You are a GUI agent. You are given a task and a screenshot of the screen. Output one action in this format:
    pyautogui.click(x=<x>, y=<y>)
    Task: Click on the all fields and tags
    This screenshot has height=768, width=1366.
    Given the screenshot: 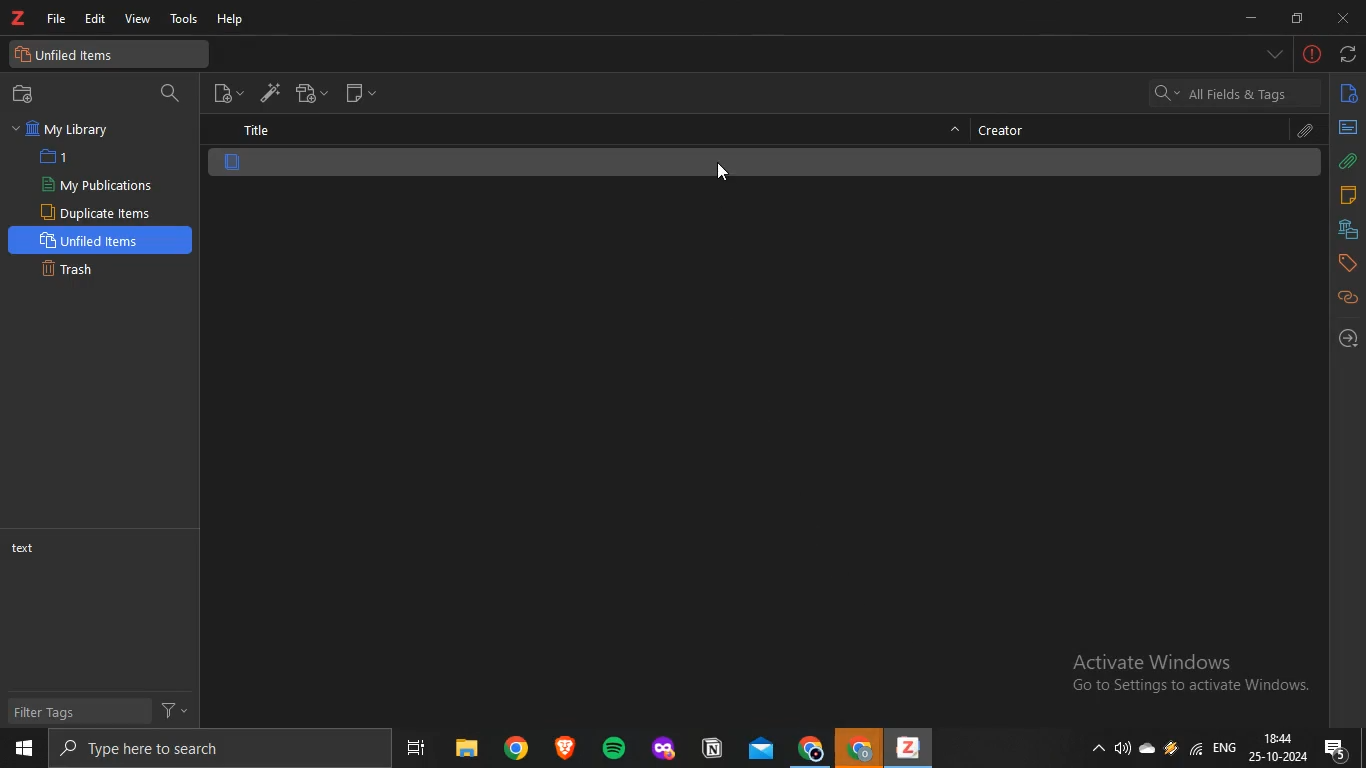 What is the action you would take?
    pyautogui.click(x=1233, y=93)
    